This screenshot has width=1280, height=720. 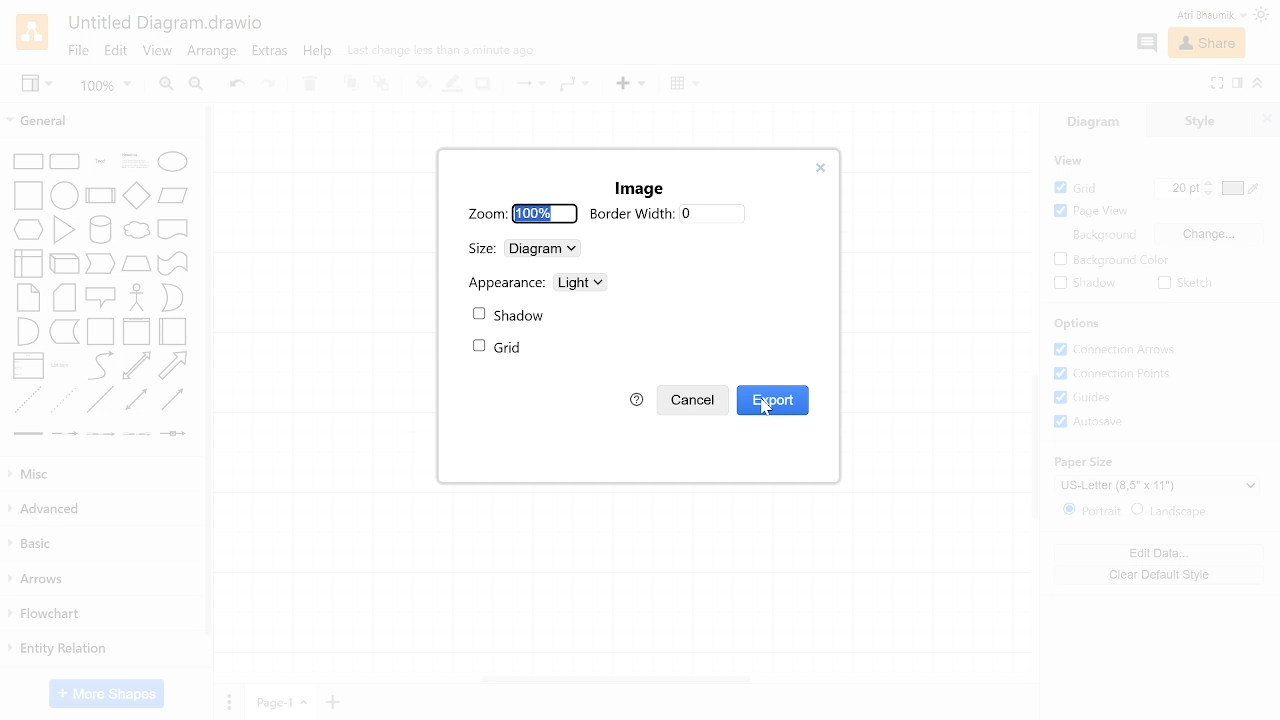 I want to click on Size:, so click(x=483, y=248).